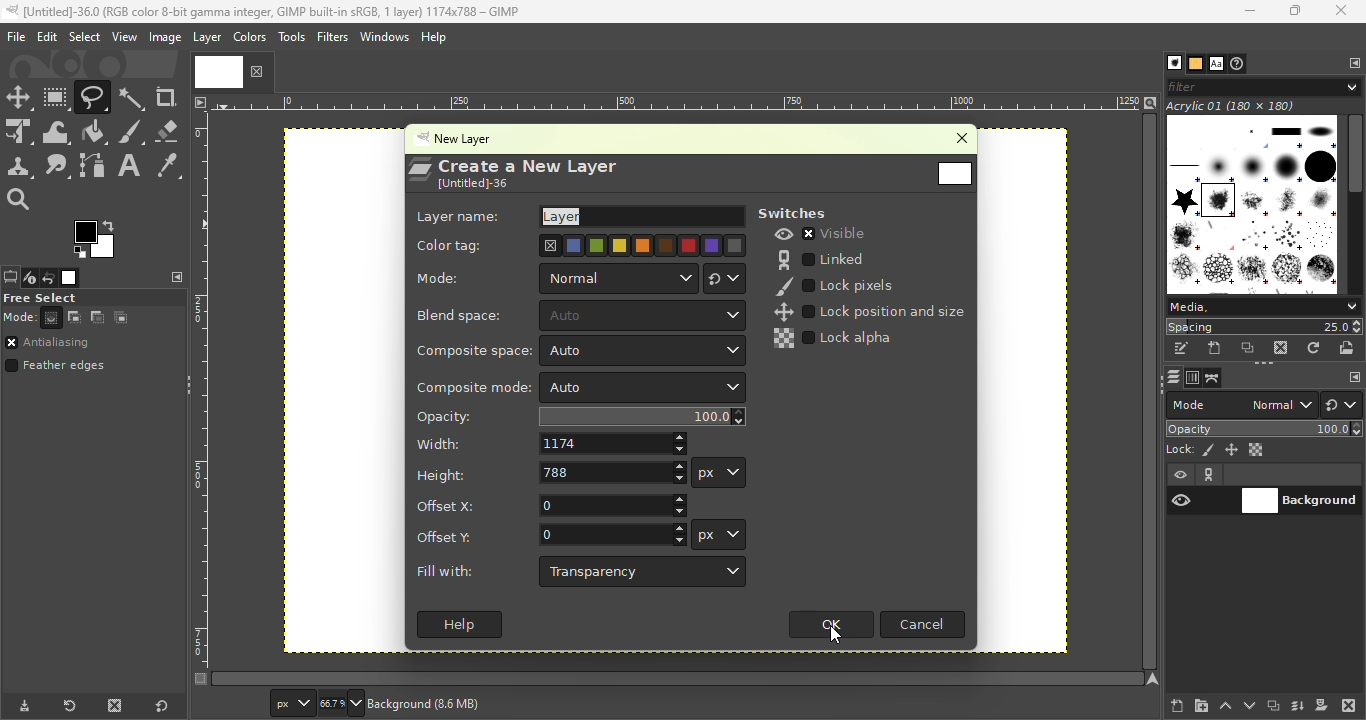 This screenshot has height=720, width=1366. What do you see at coordinates (22, 707) in the screenshot?
I see `Save tool preset` at bounding box center [22, 707].